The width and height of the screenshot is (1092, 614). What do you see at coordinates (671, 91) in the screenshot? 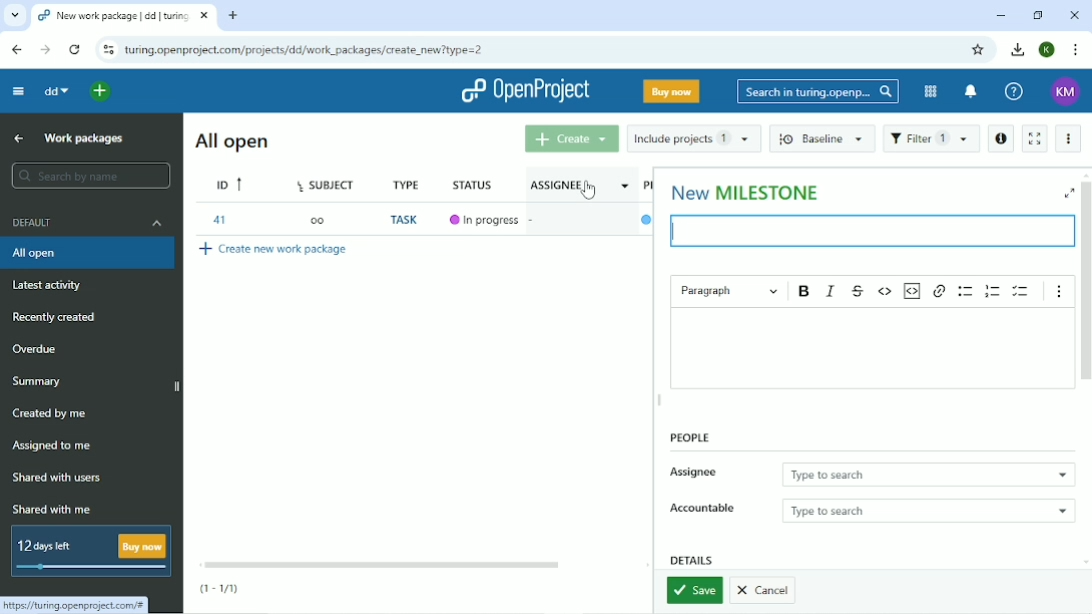
I see `Buy now` at bounding box center [671, 91].